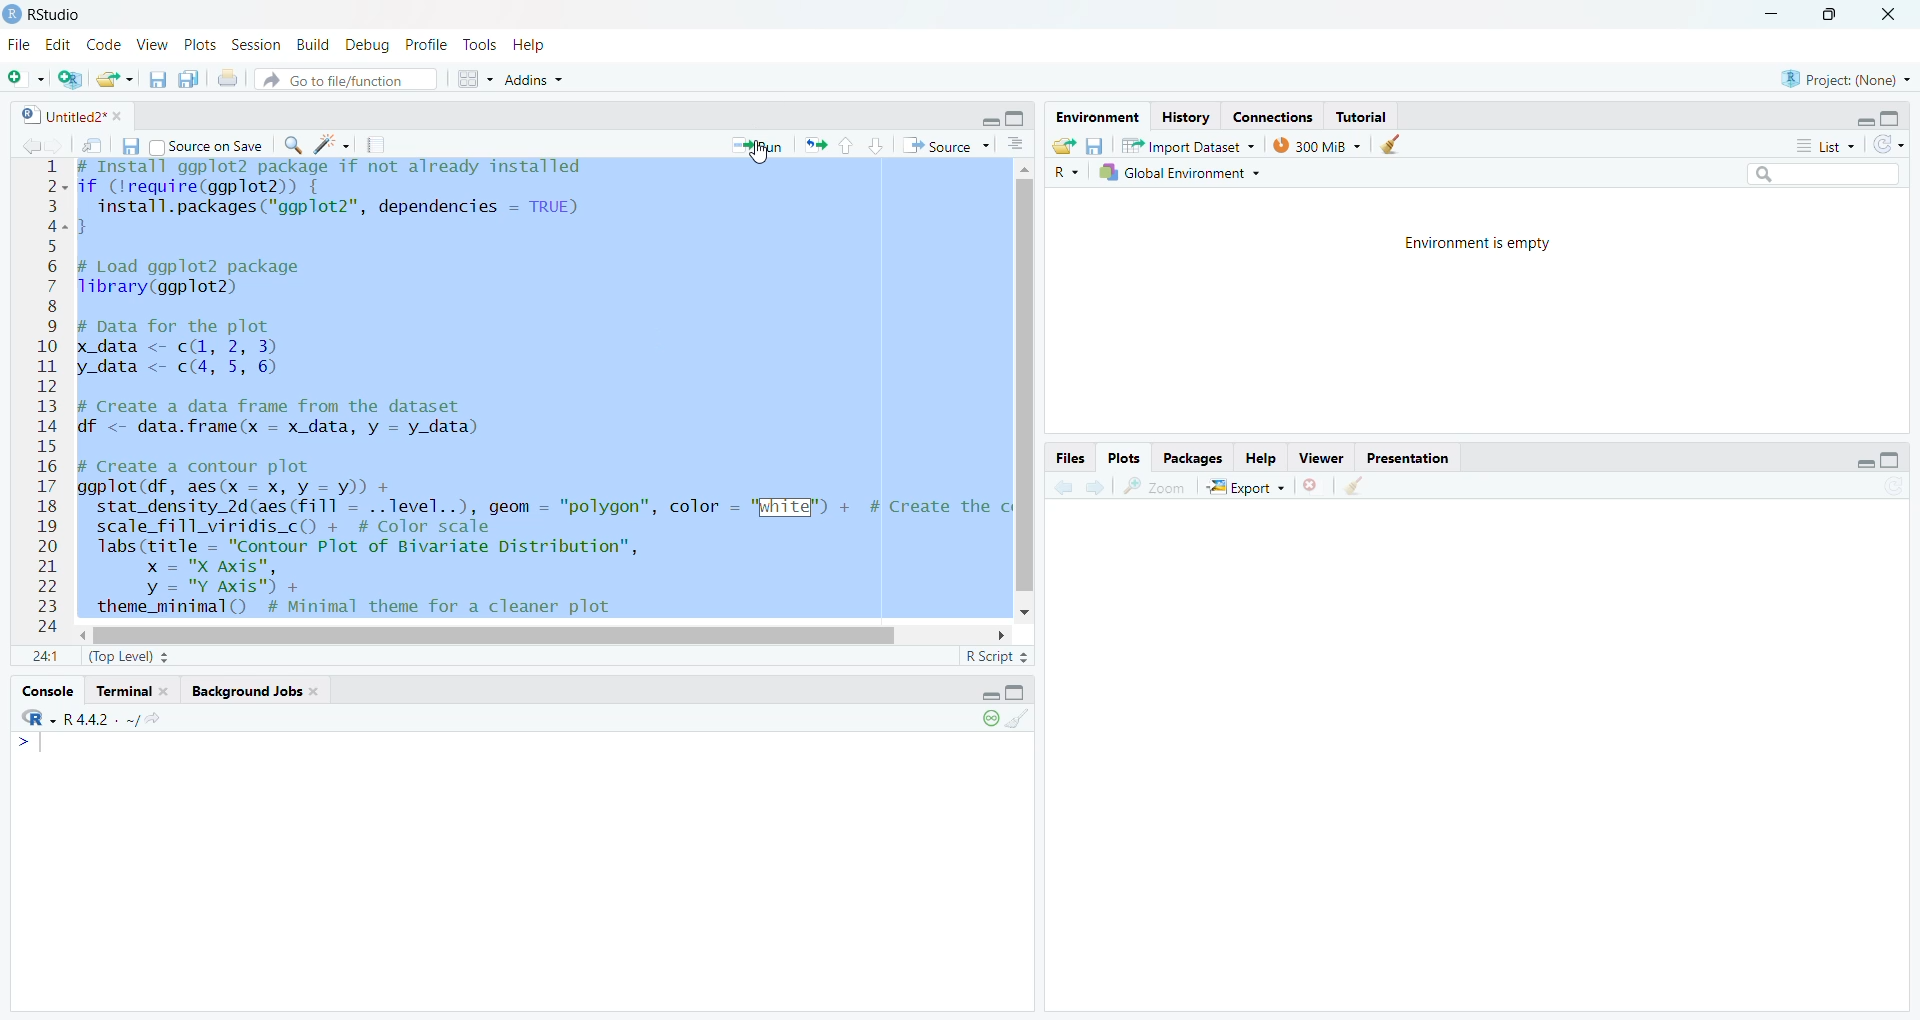  I want to click on Profile, so click(428, 44).